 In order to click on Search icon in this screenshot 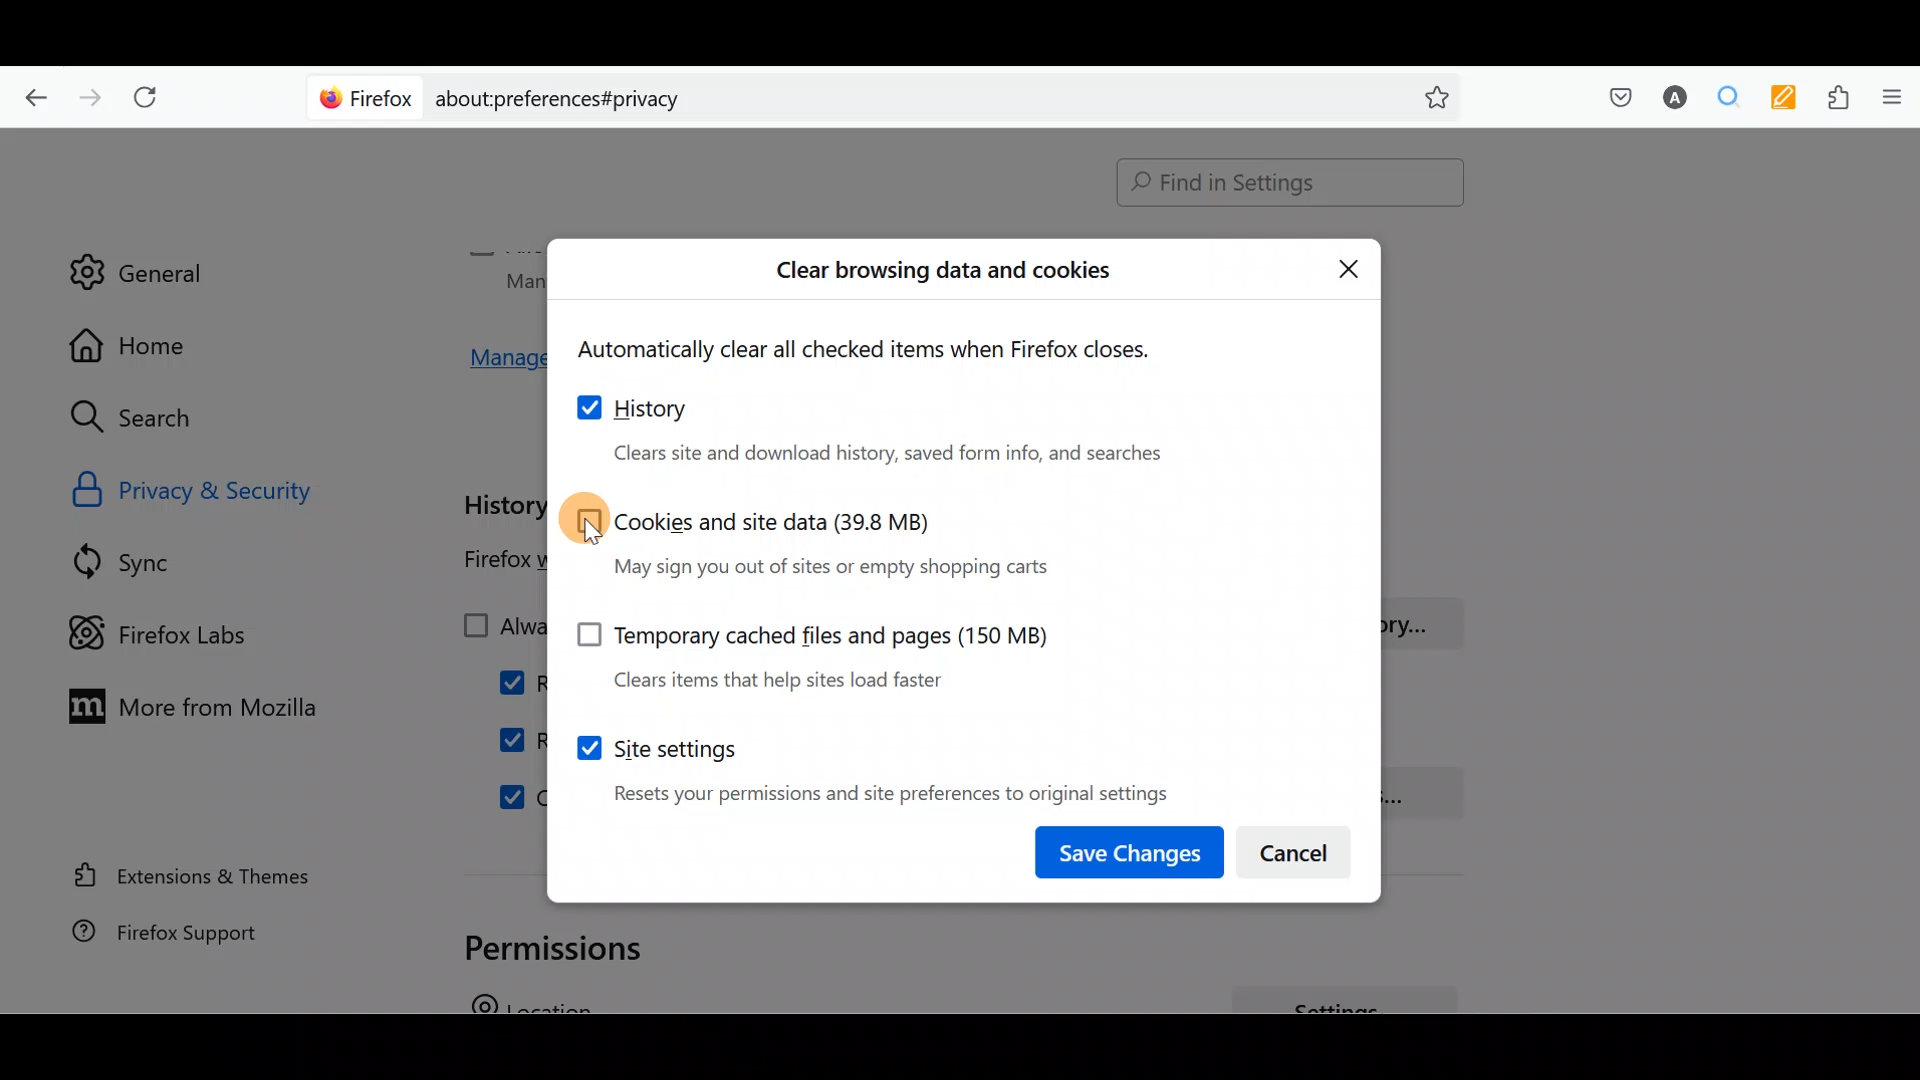, I will do `click(152, 418)`.